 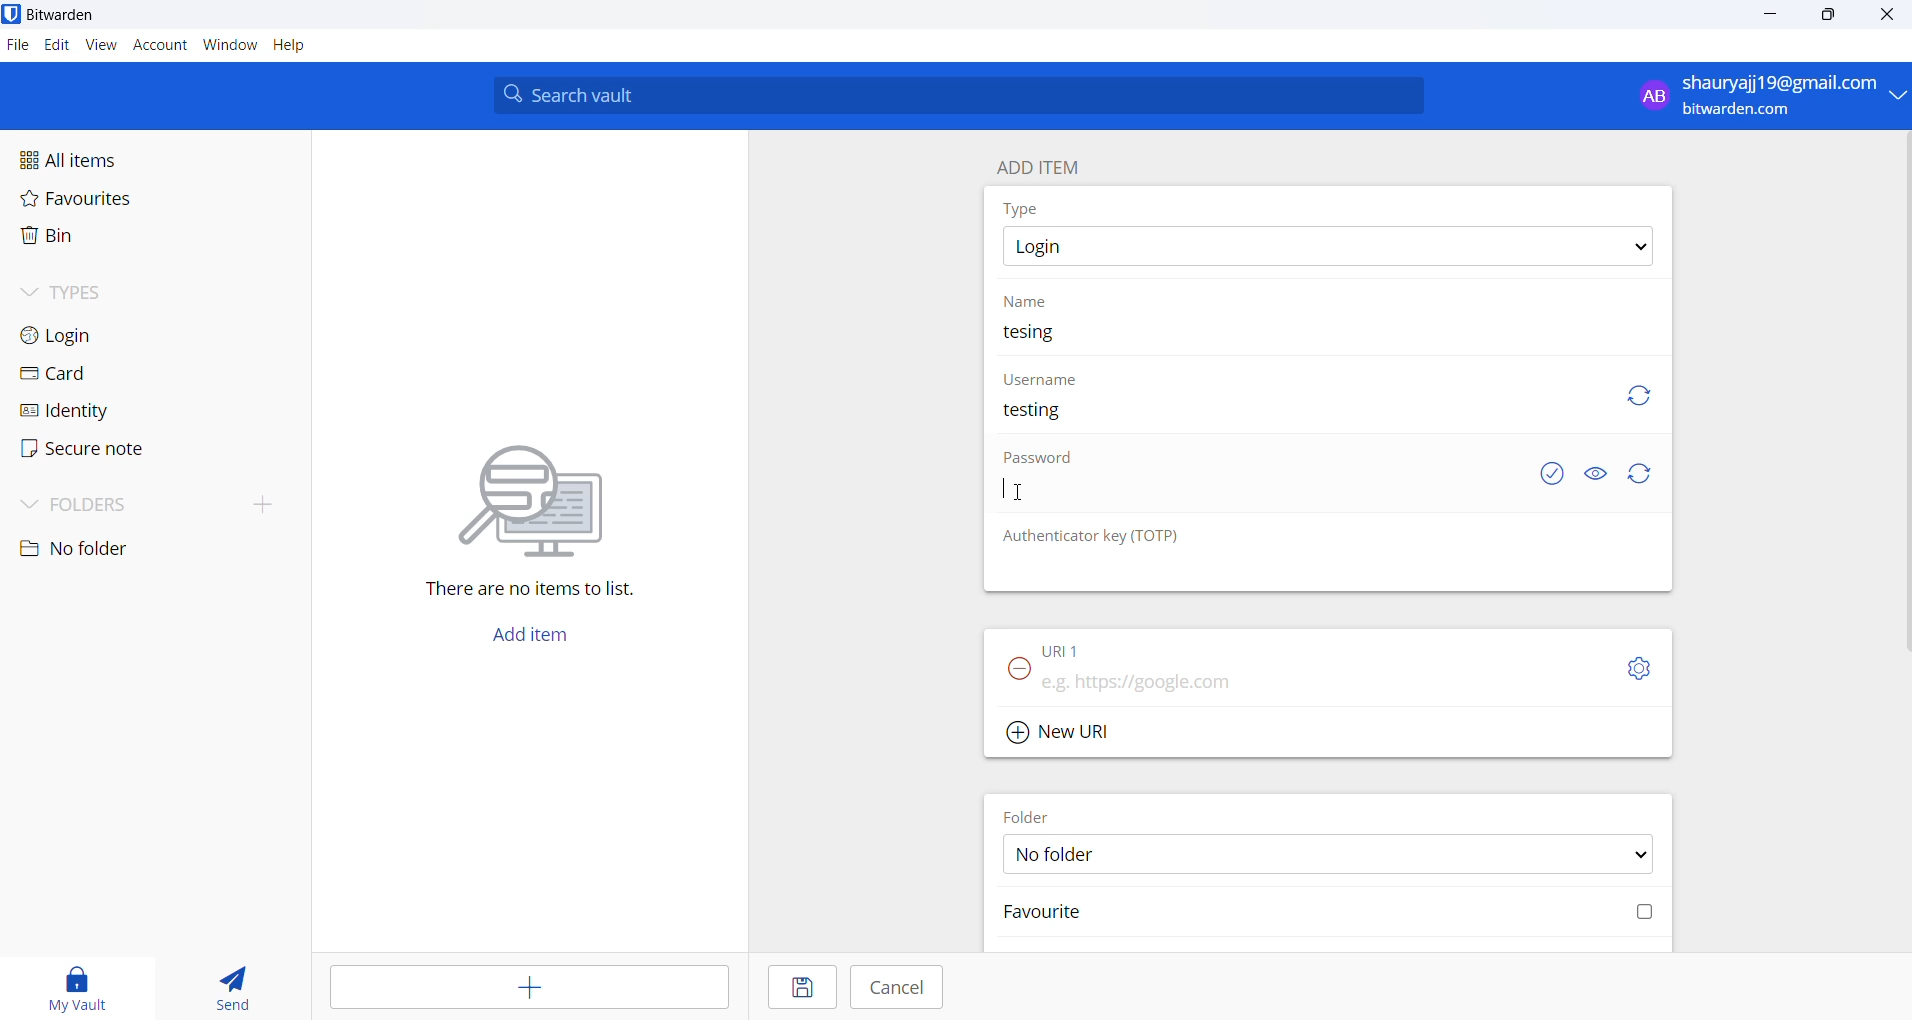 What do you see at coordinates (1045, 462) in the screenshot?
I see `Password heading` at bounding box center [1045, 462].